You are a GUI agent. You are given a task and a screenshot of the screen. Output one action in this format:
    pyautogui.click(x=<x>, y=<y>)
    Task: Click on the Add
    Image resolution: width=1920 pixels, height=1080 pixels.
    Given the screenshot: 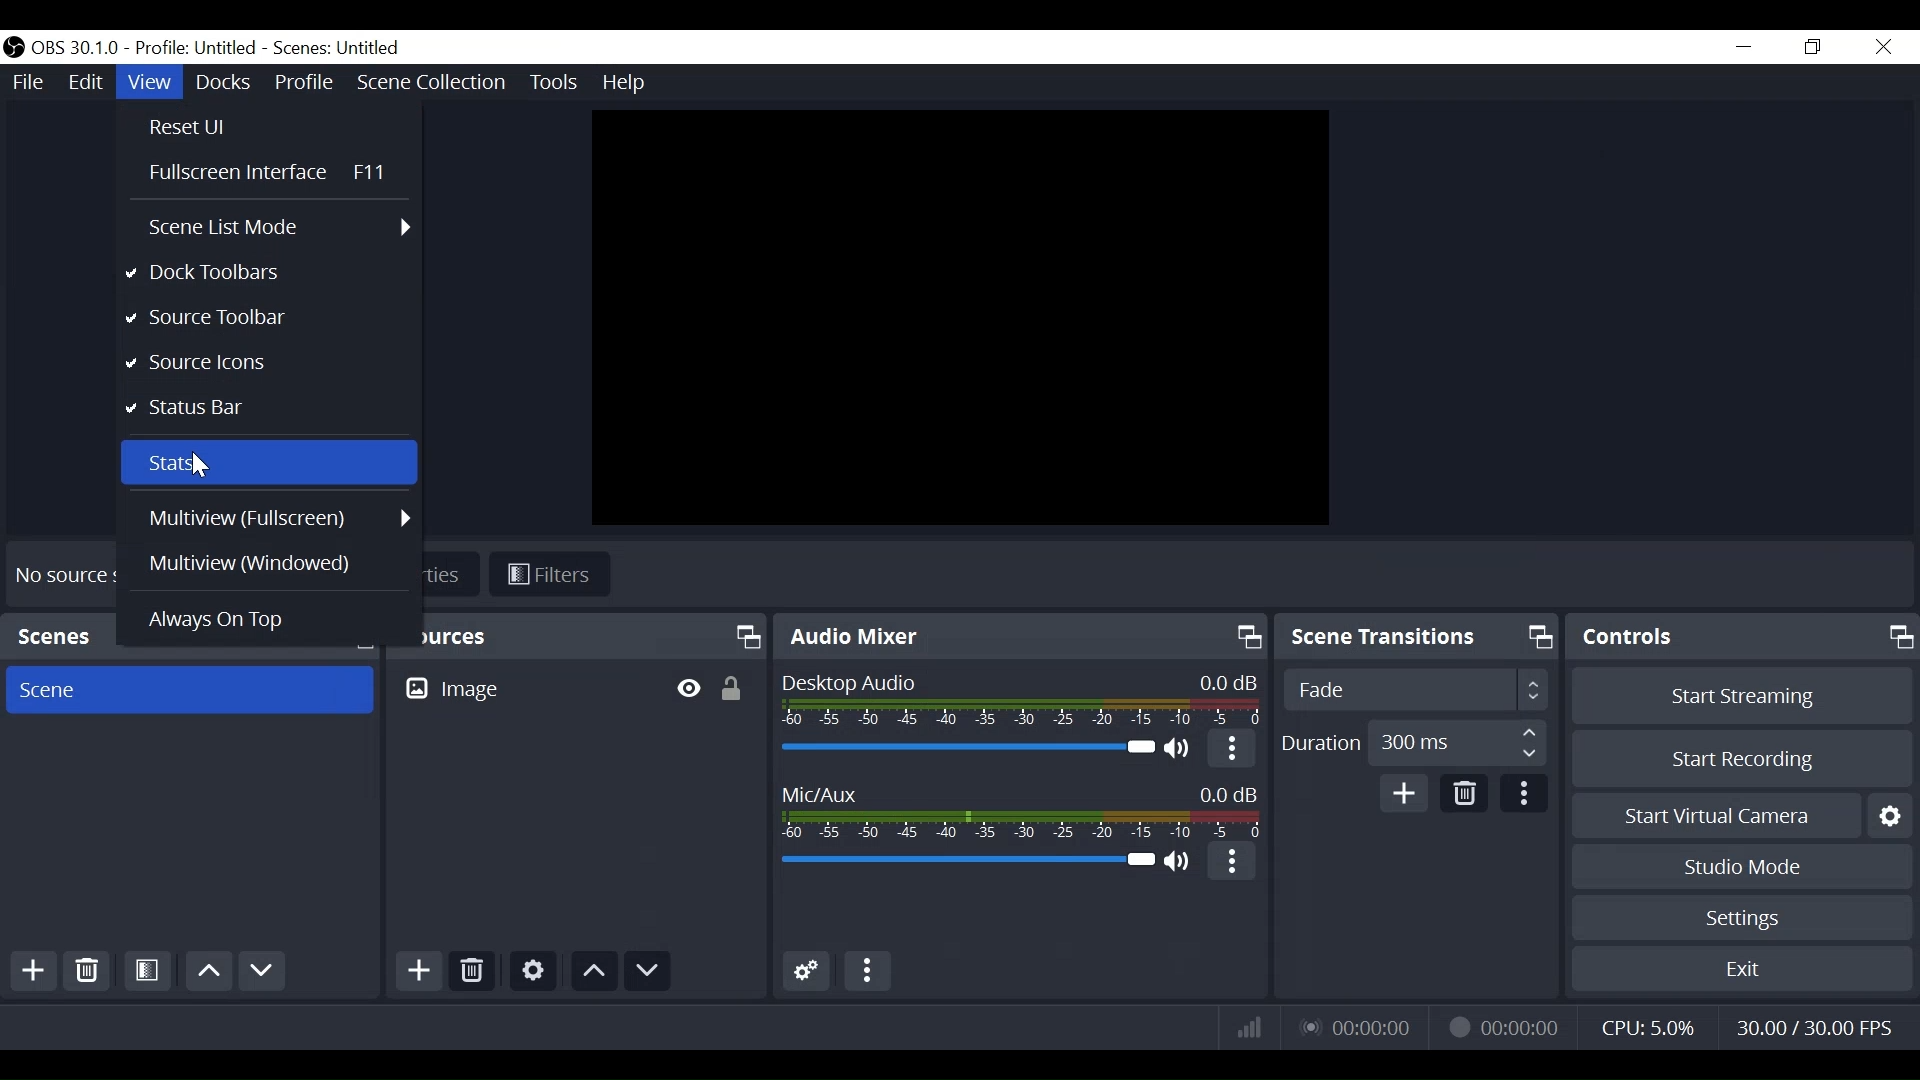 What is the action you would take?
    pyautogui.click(x=37, y=974)
    